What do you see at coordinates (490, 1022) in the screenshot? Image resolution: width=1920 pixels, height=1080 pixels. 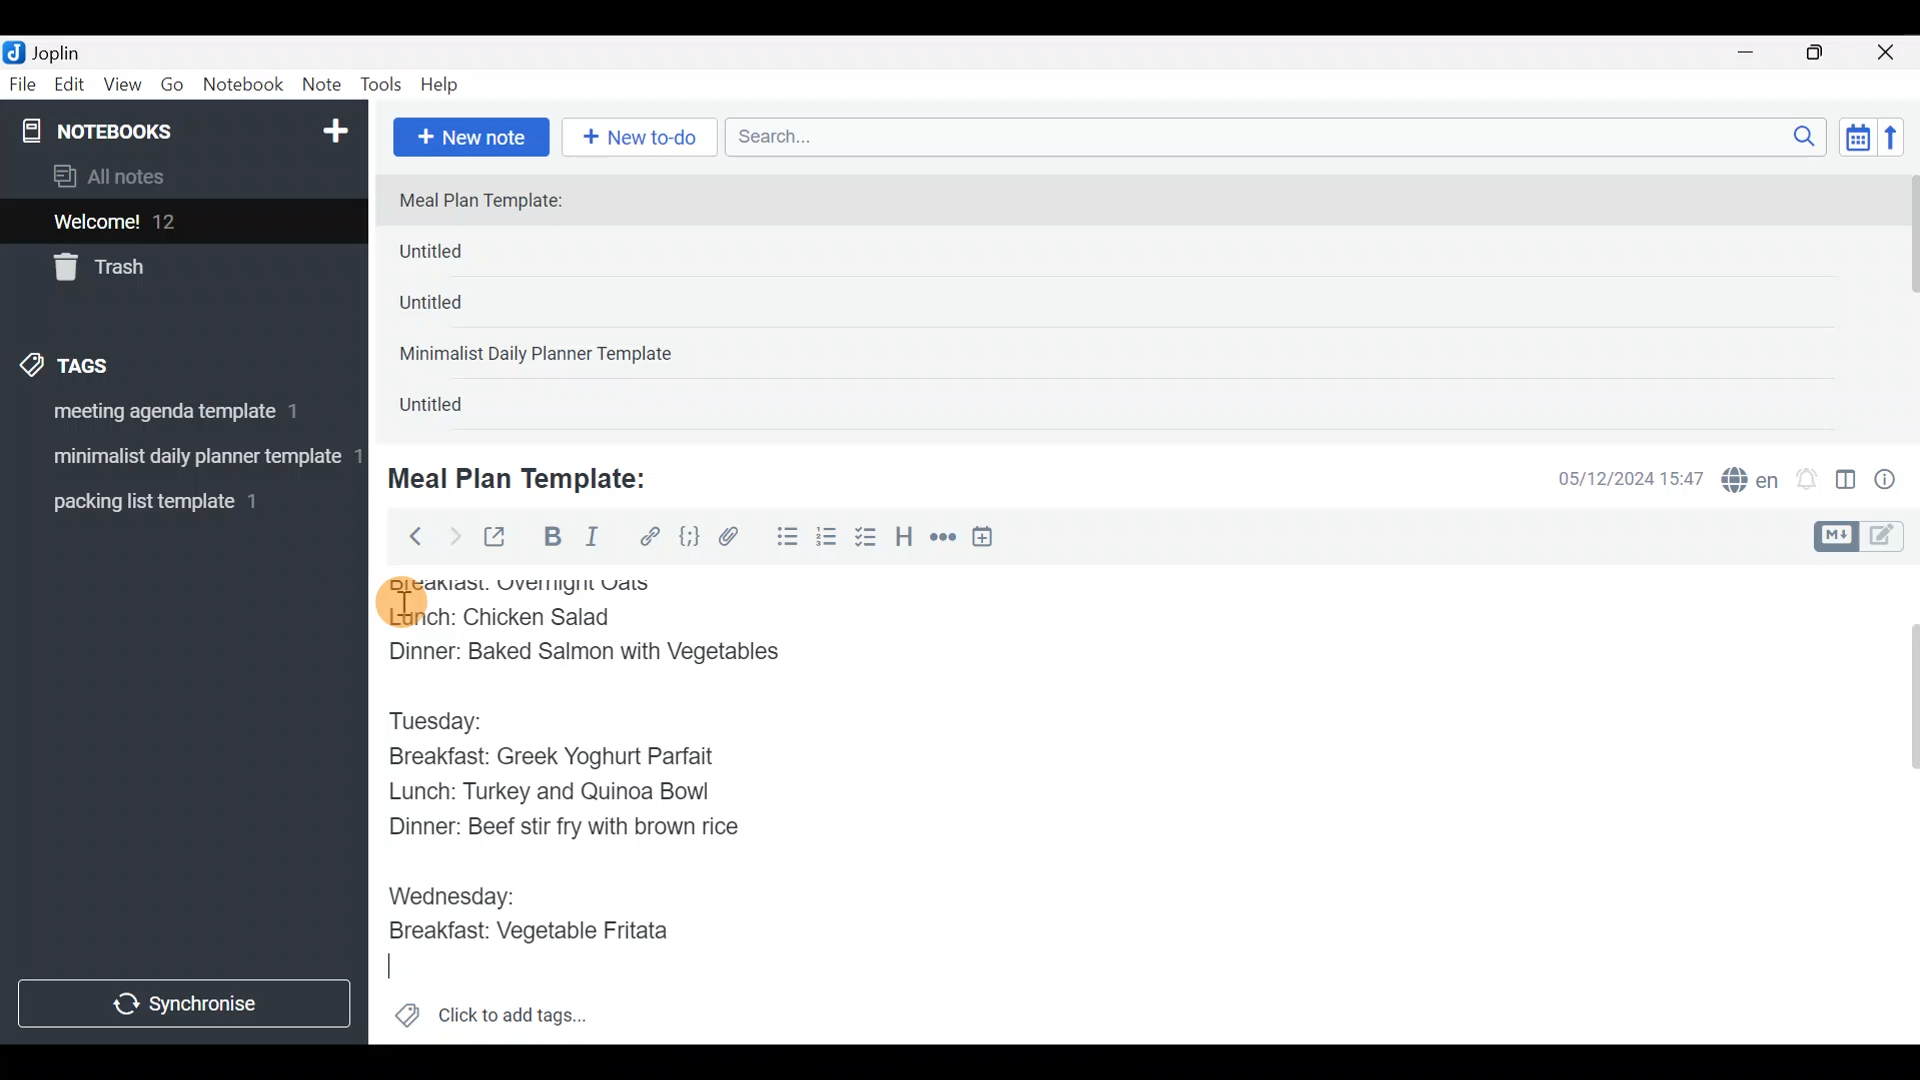 I see `Click to add tags` at bounding box center [490, 1022].